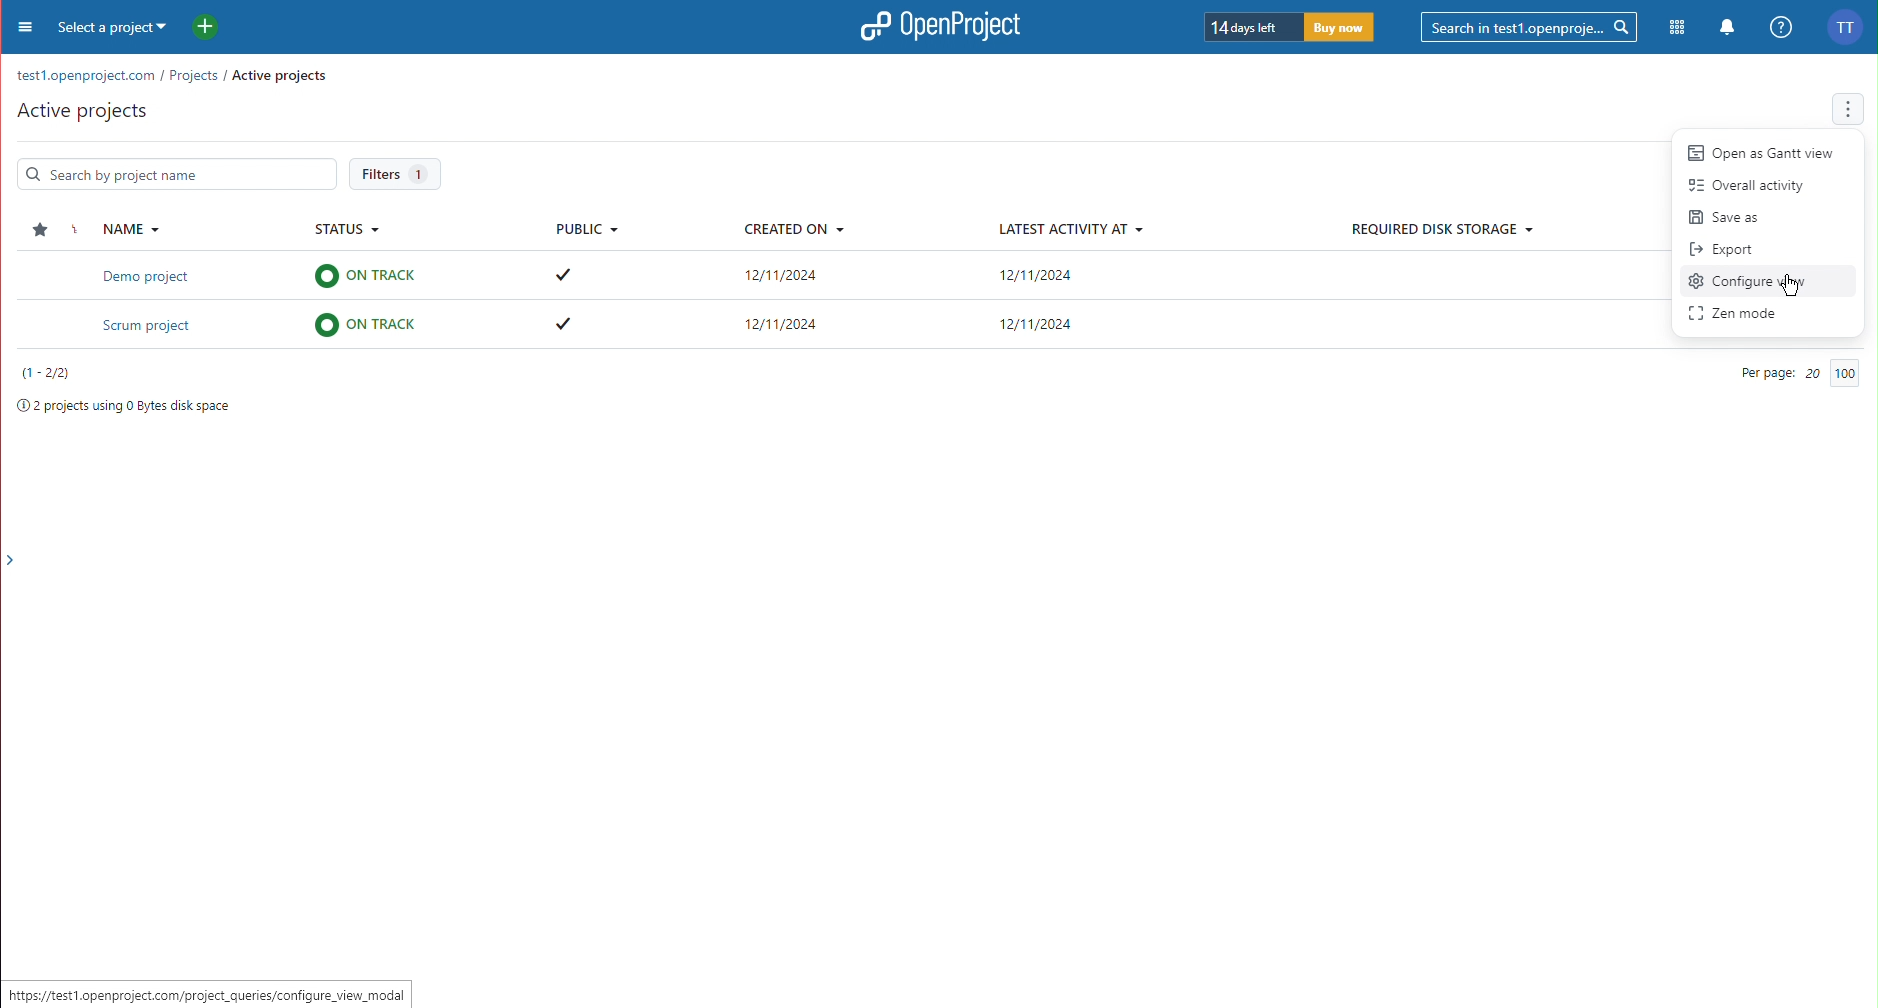 This screenshot has width=1878, height=1008. I want to click on Configure View, so click(1749, 283).